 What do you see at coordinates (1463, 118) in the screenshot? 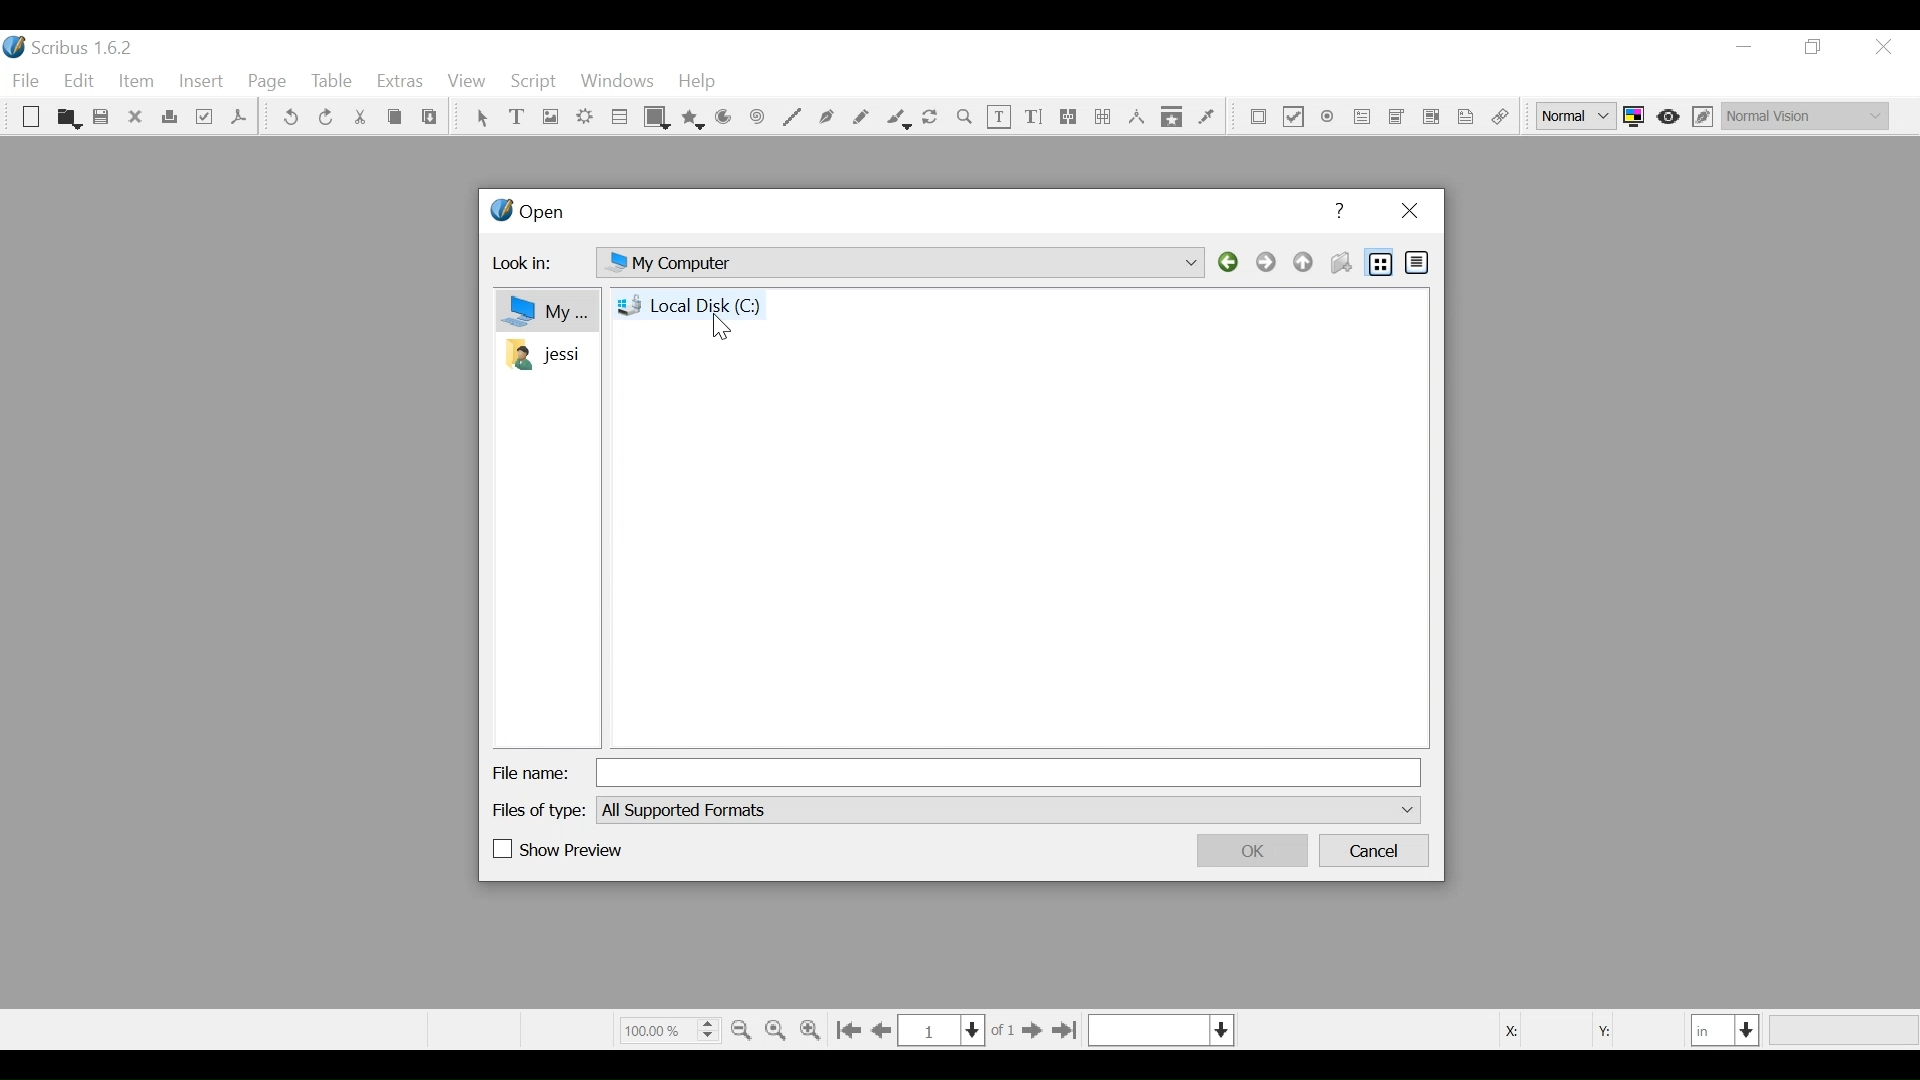
I see `Text Annotation` at bounding box center [1463, 118].